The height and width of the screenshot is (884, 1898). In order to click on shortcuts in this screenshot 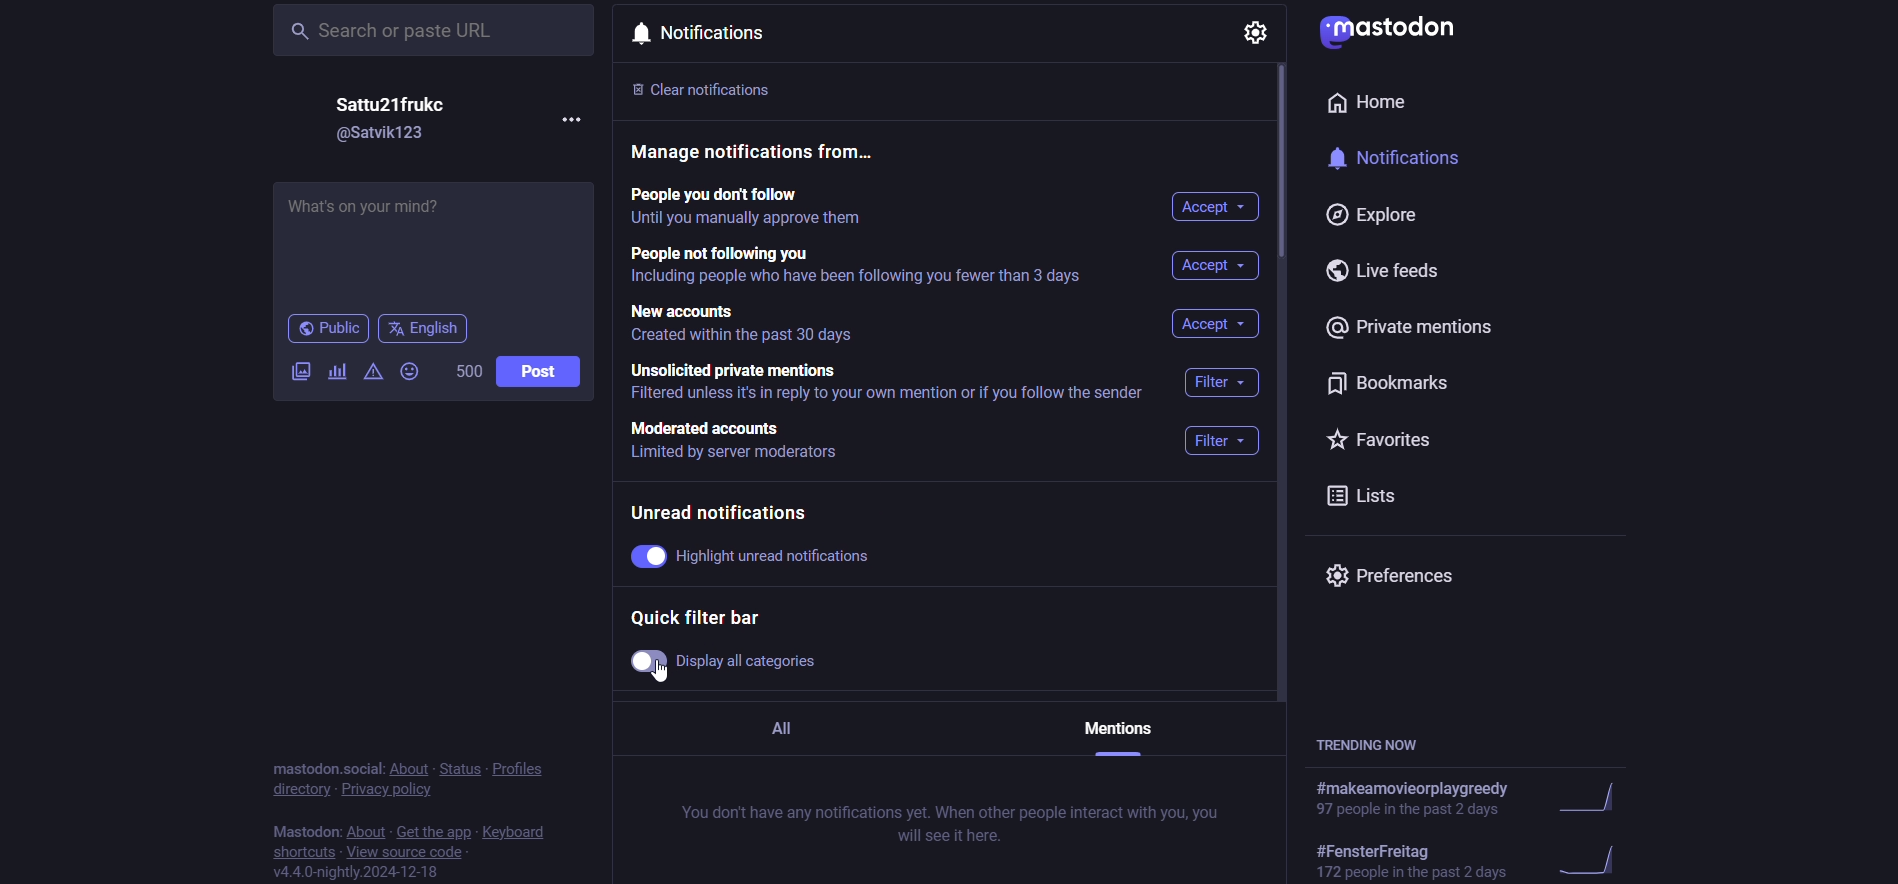, I will do `click(307, 853)`.